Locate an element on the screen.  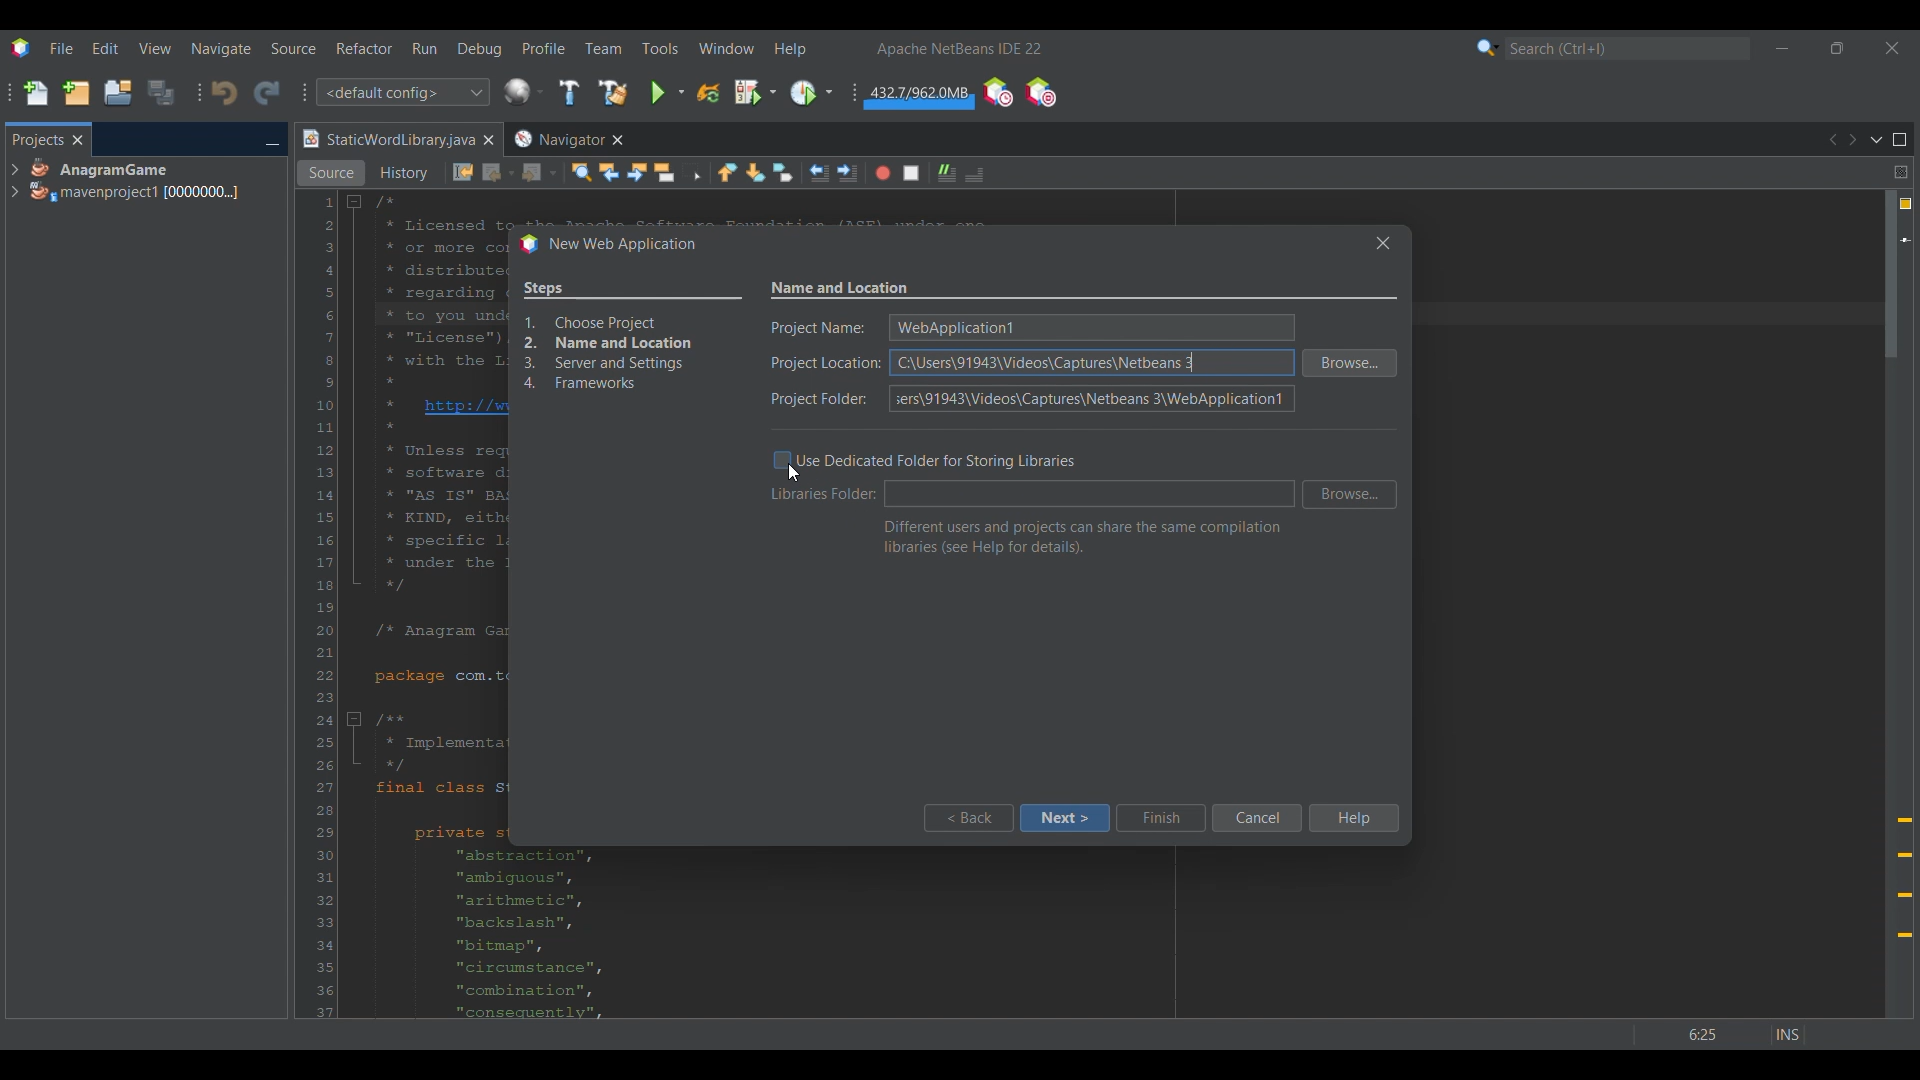
Maximize window is located at coordinates (1900, 140).